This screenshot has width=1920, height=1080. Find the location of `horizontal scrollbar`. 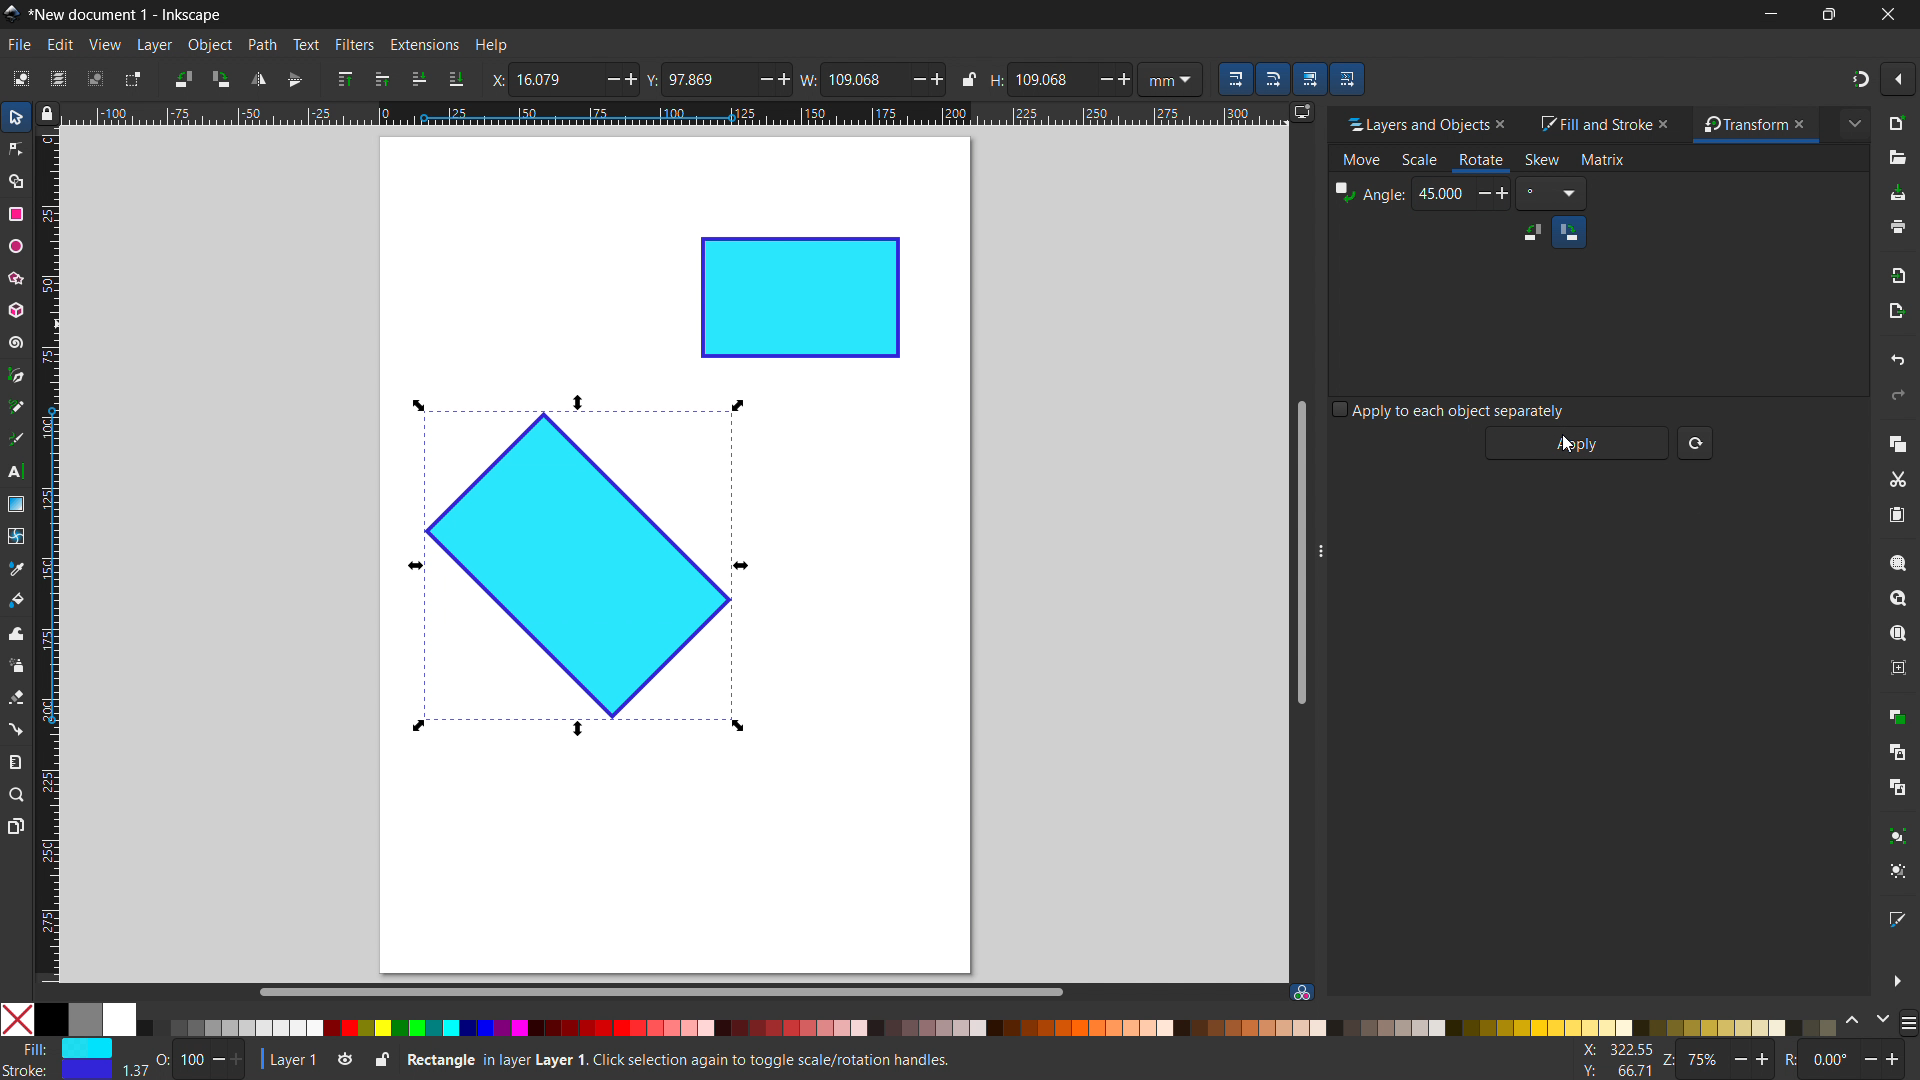

horizontal scrollbar is located at coordinates (658, 991).